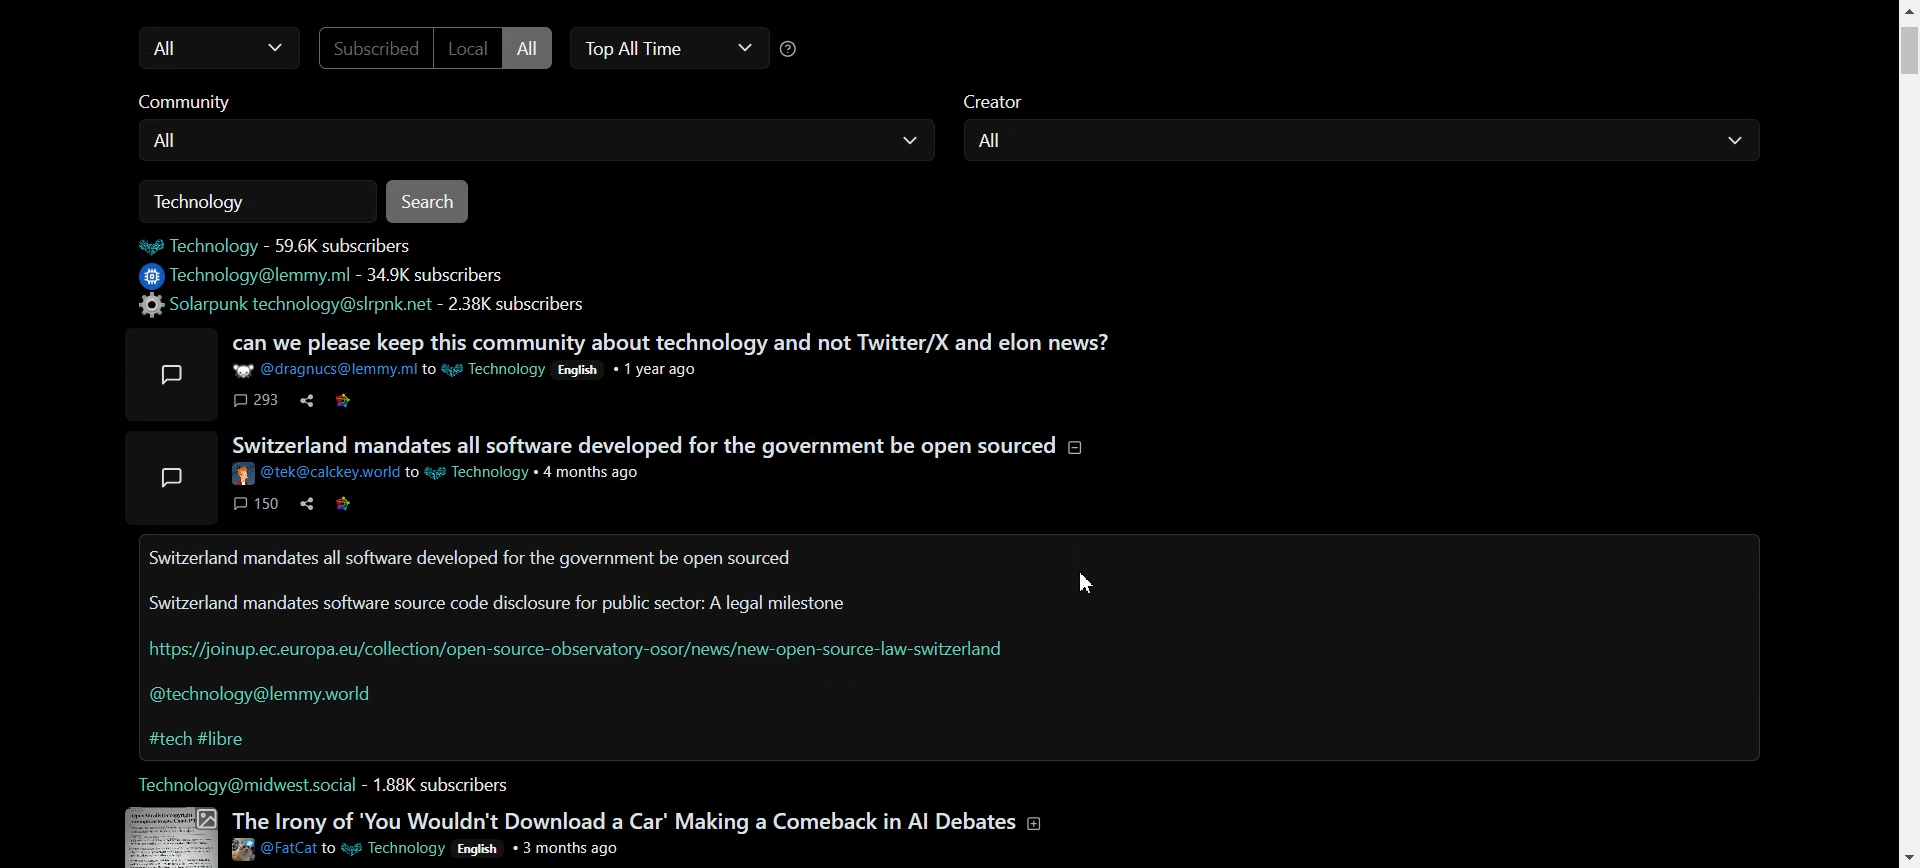 This screenshot has height=868, width=1920. Describe the element at coordinates (467, 49) in the screenshot. I see `Local` at that location.